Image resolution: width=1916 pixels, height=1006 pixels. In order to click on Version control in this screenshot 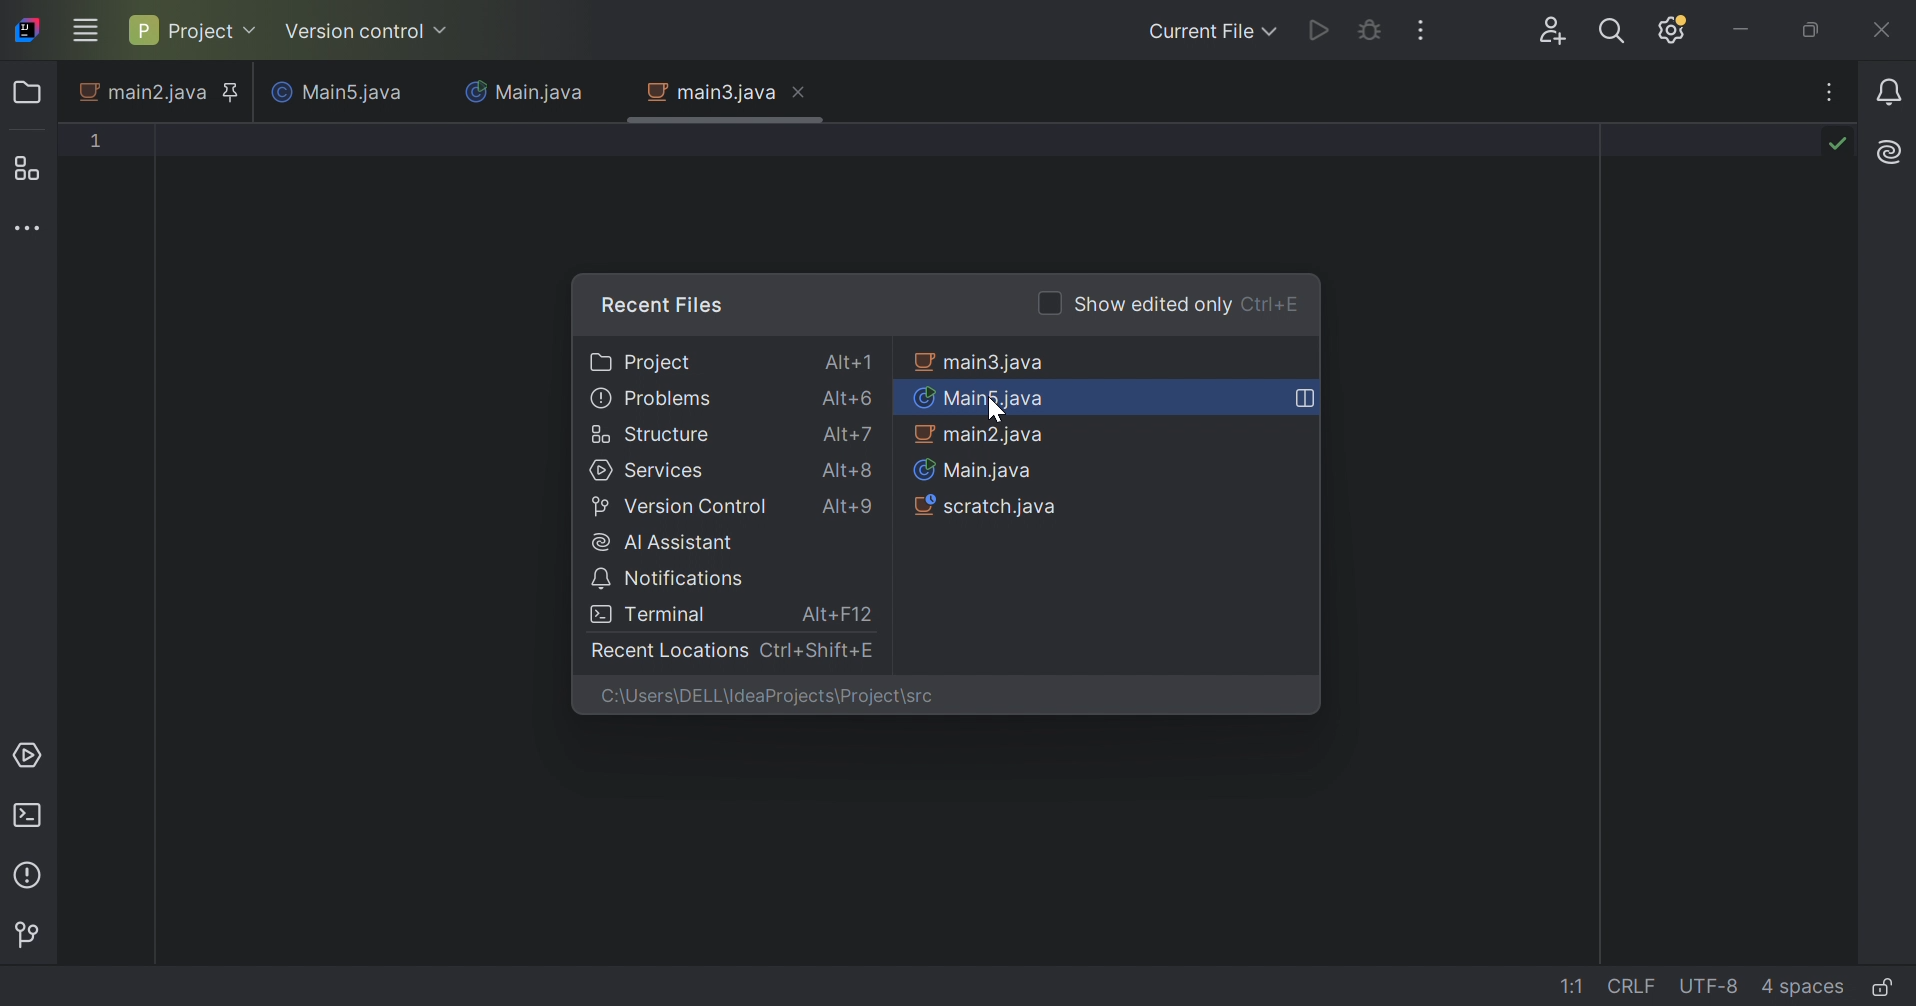, I will do `click(363, 33)`.